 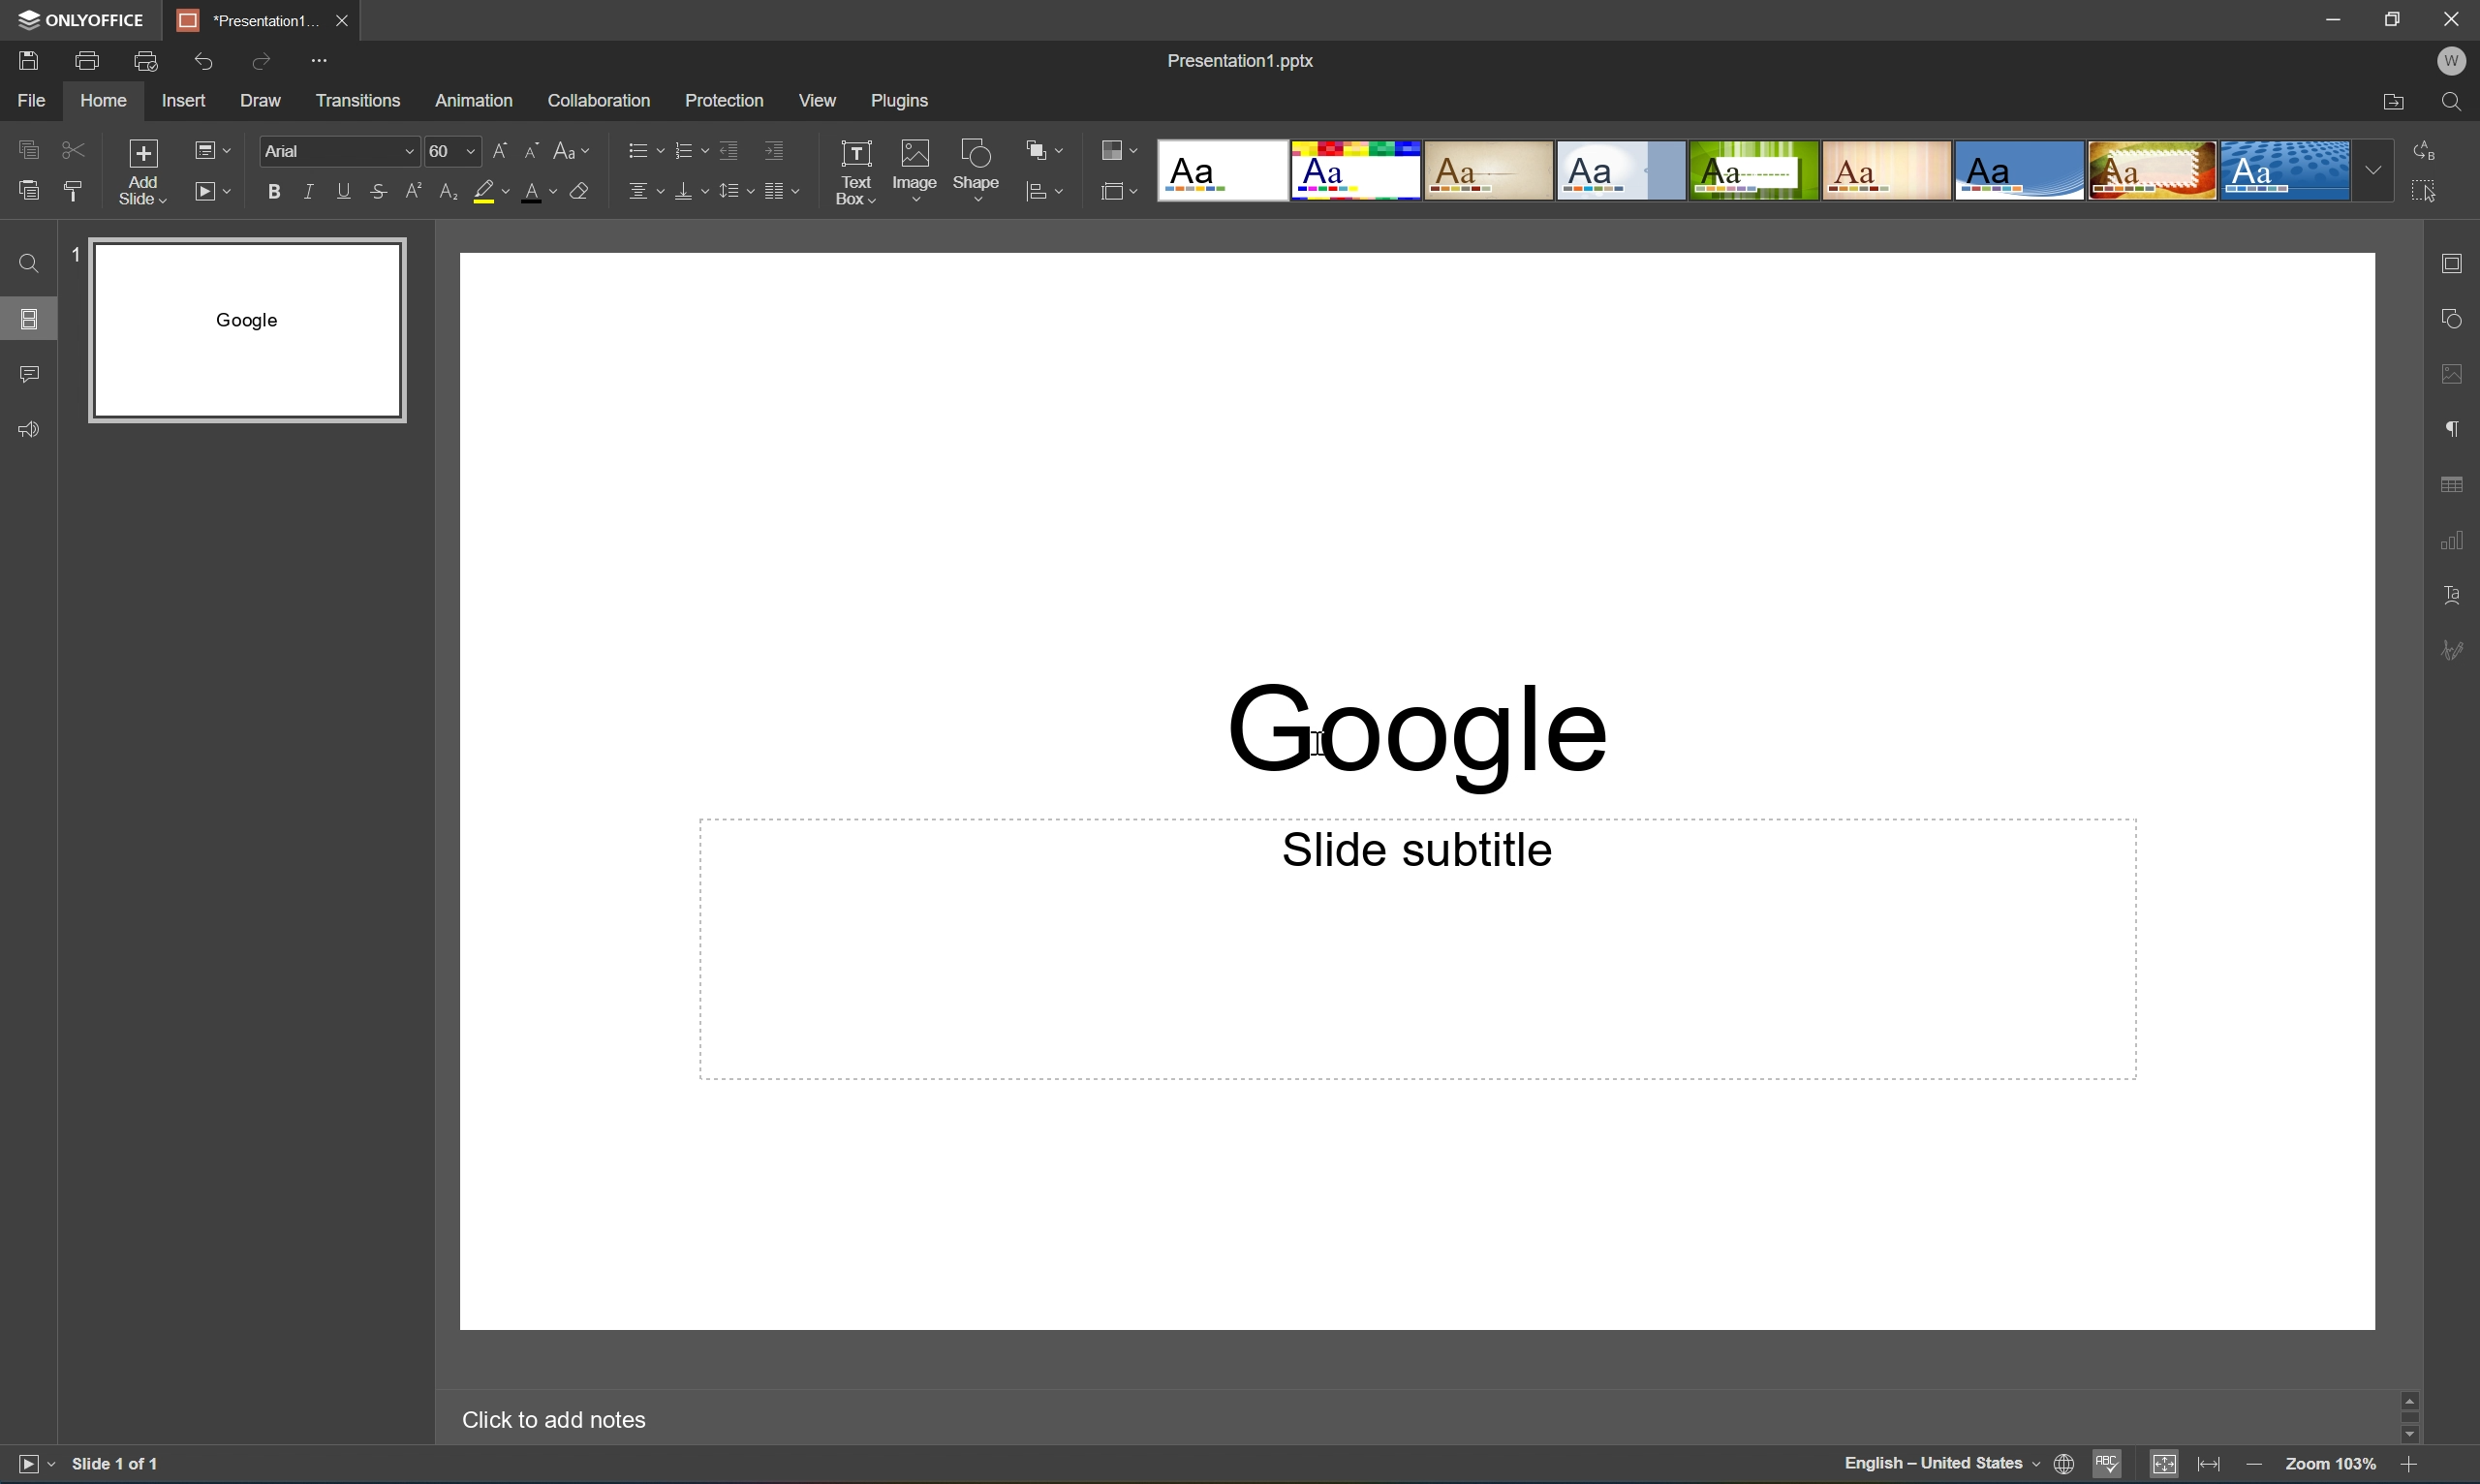 I want to click on Drop down, so click(x=2372, y=167).